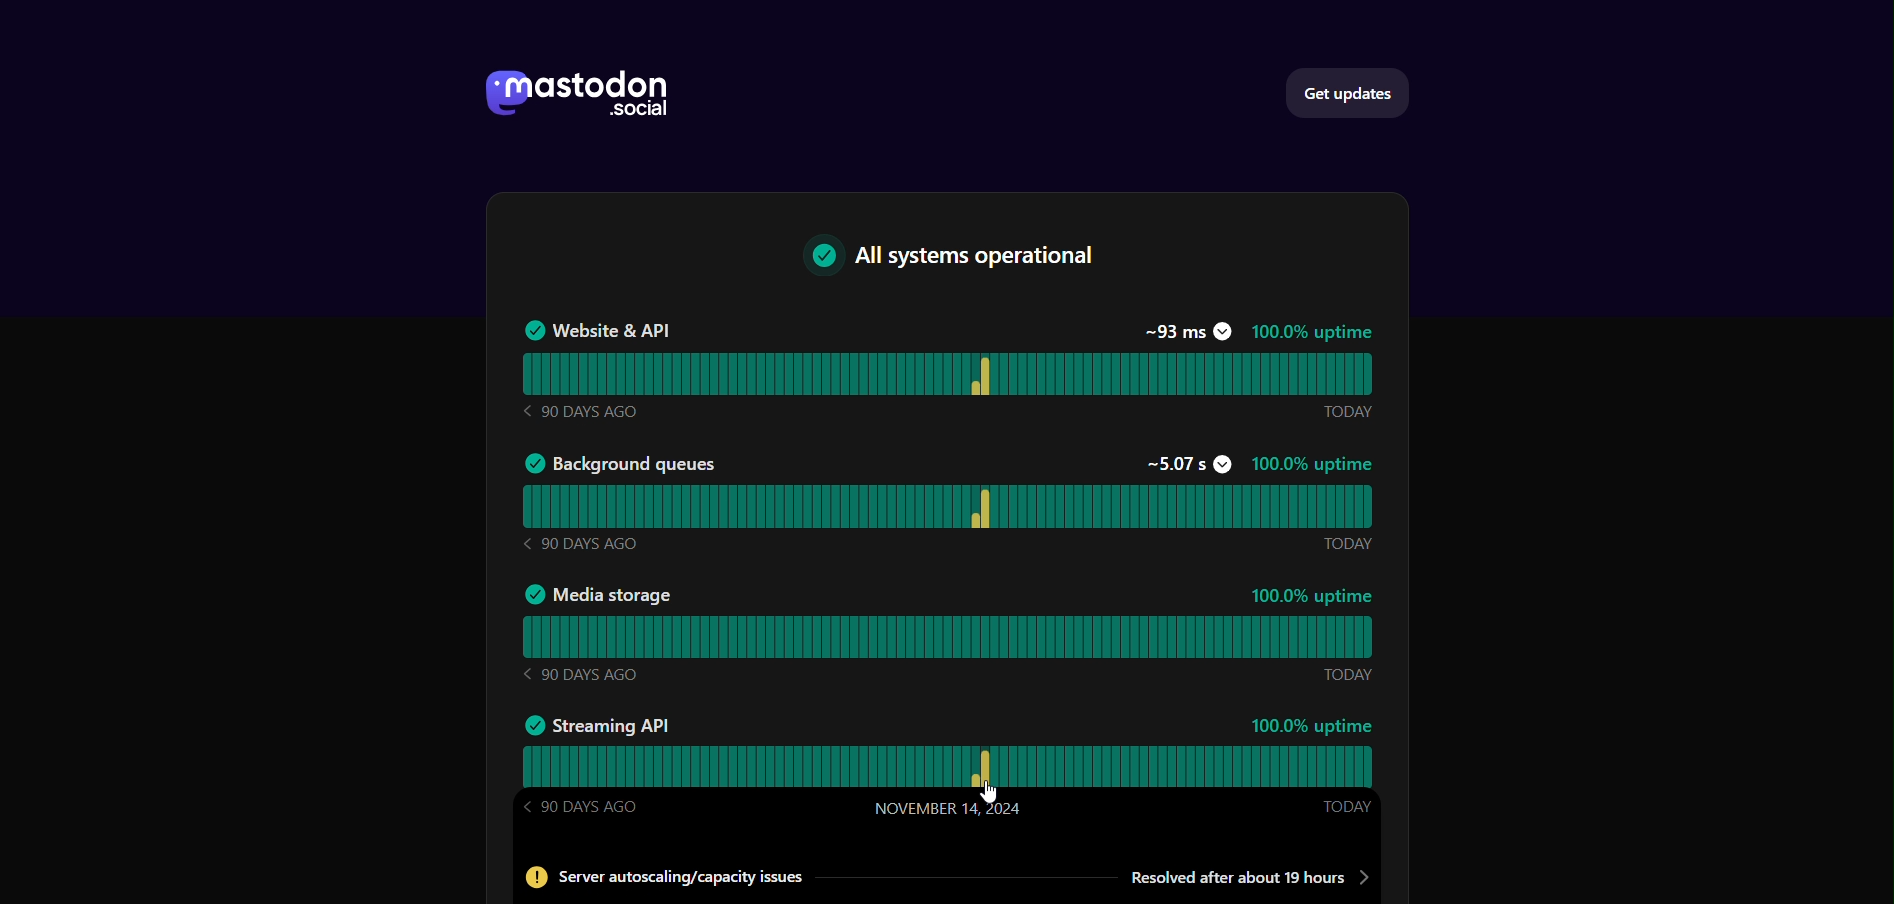 This screenshot has height=904, width=1894. I want to click on ~93ms, so click(1186, 331).